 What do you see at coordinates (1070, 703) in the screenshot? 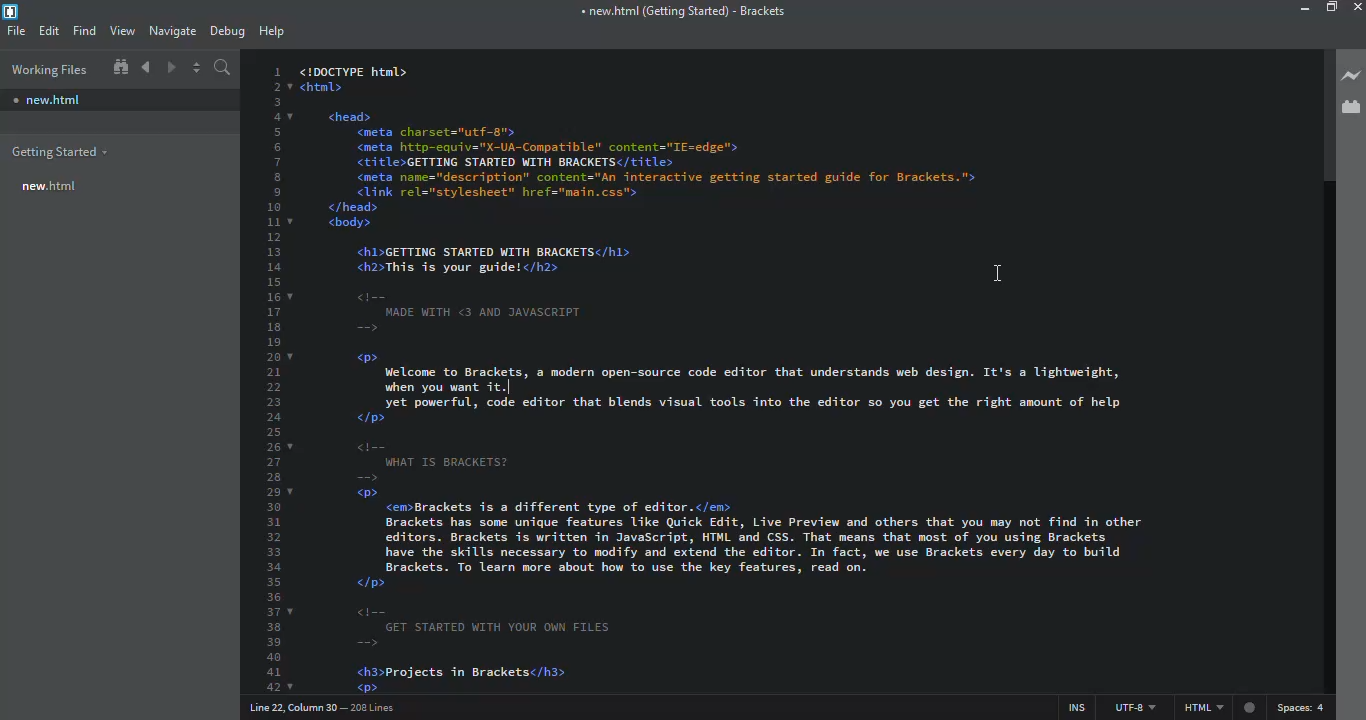
I see `ins` at bounding box center [1070, 703].